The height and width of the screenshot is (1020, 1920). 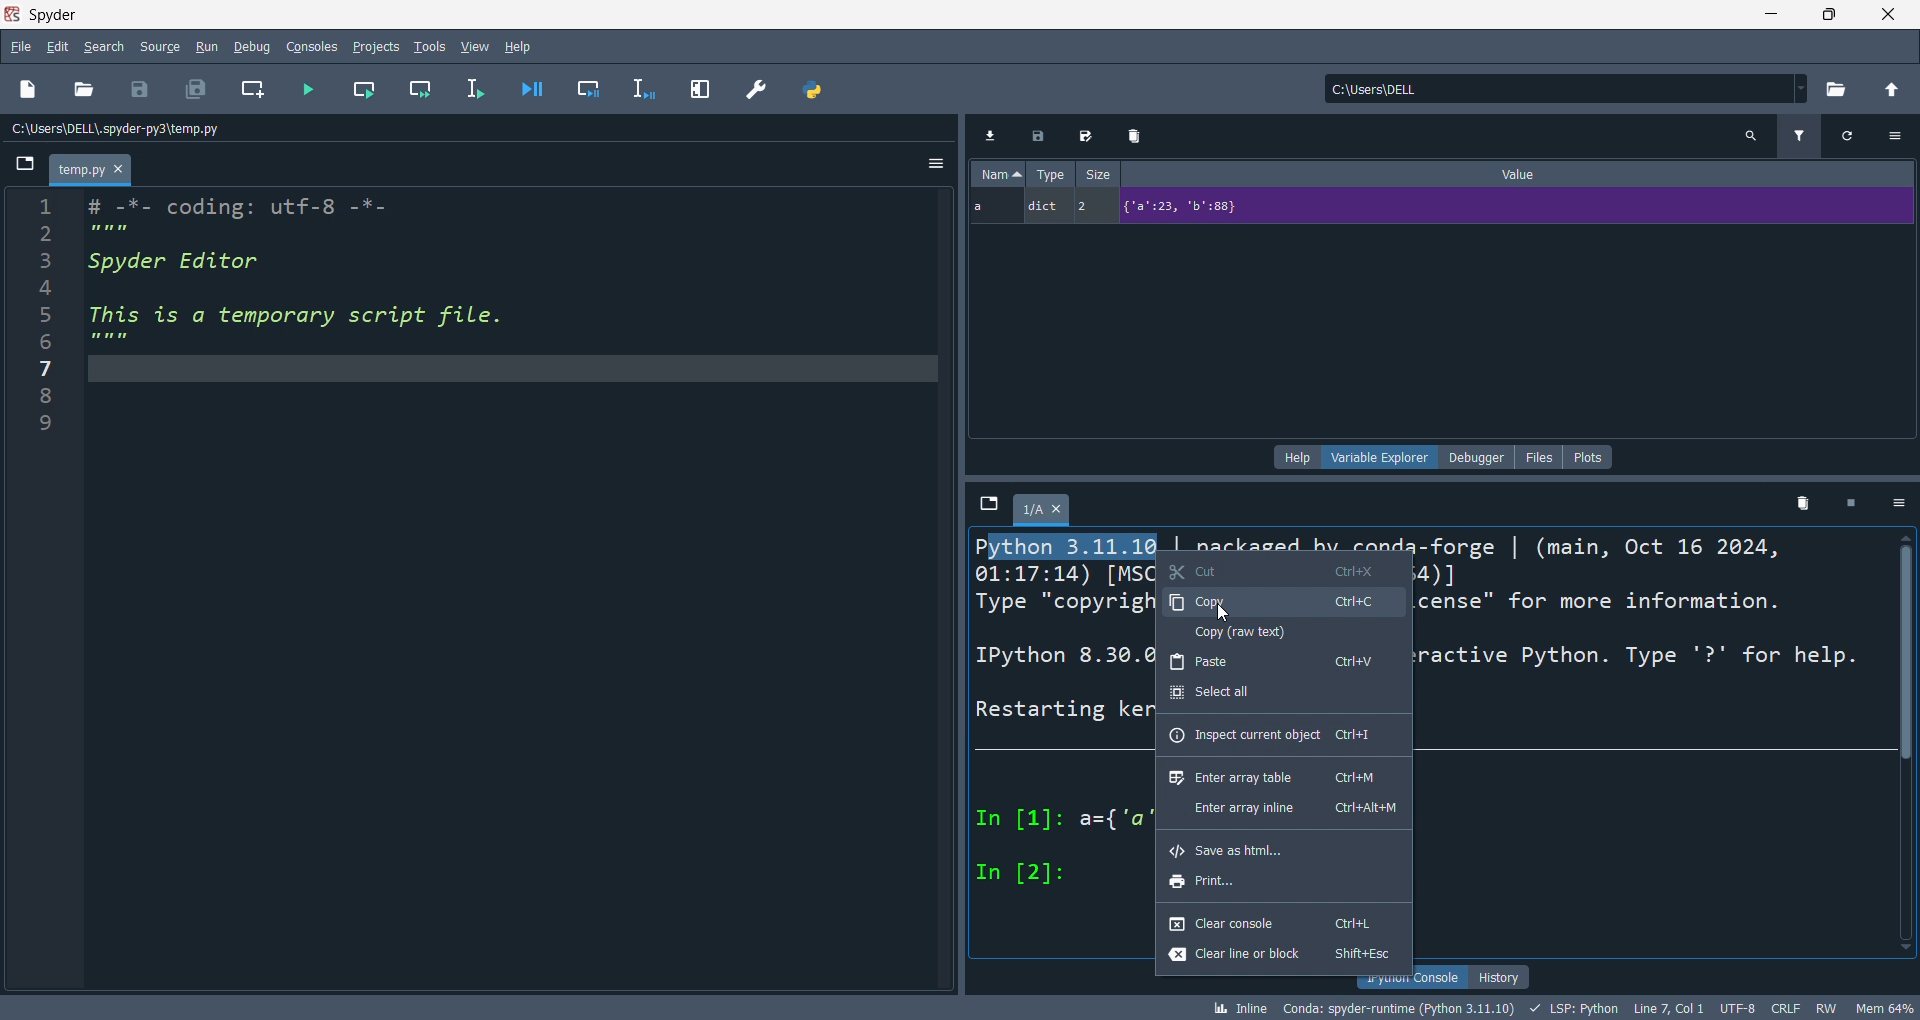 What do you see at coordinates (1281, 567) in the screenshot?
I see `cut` at bounding box center [1281, 567].